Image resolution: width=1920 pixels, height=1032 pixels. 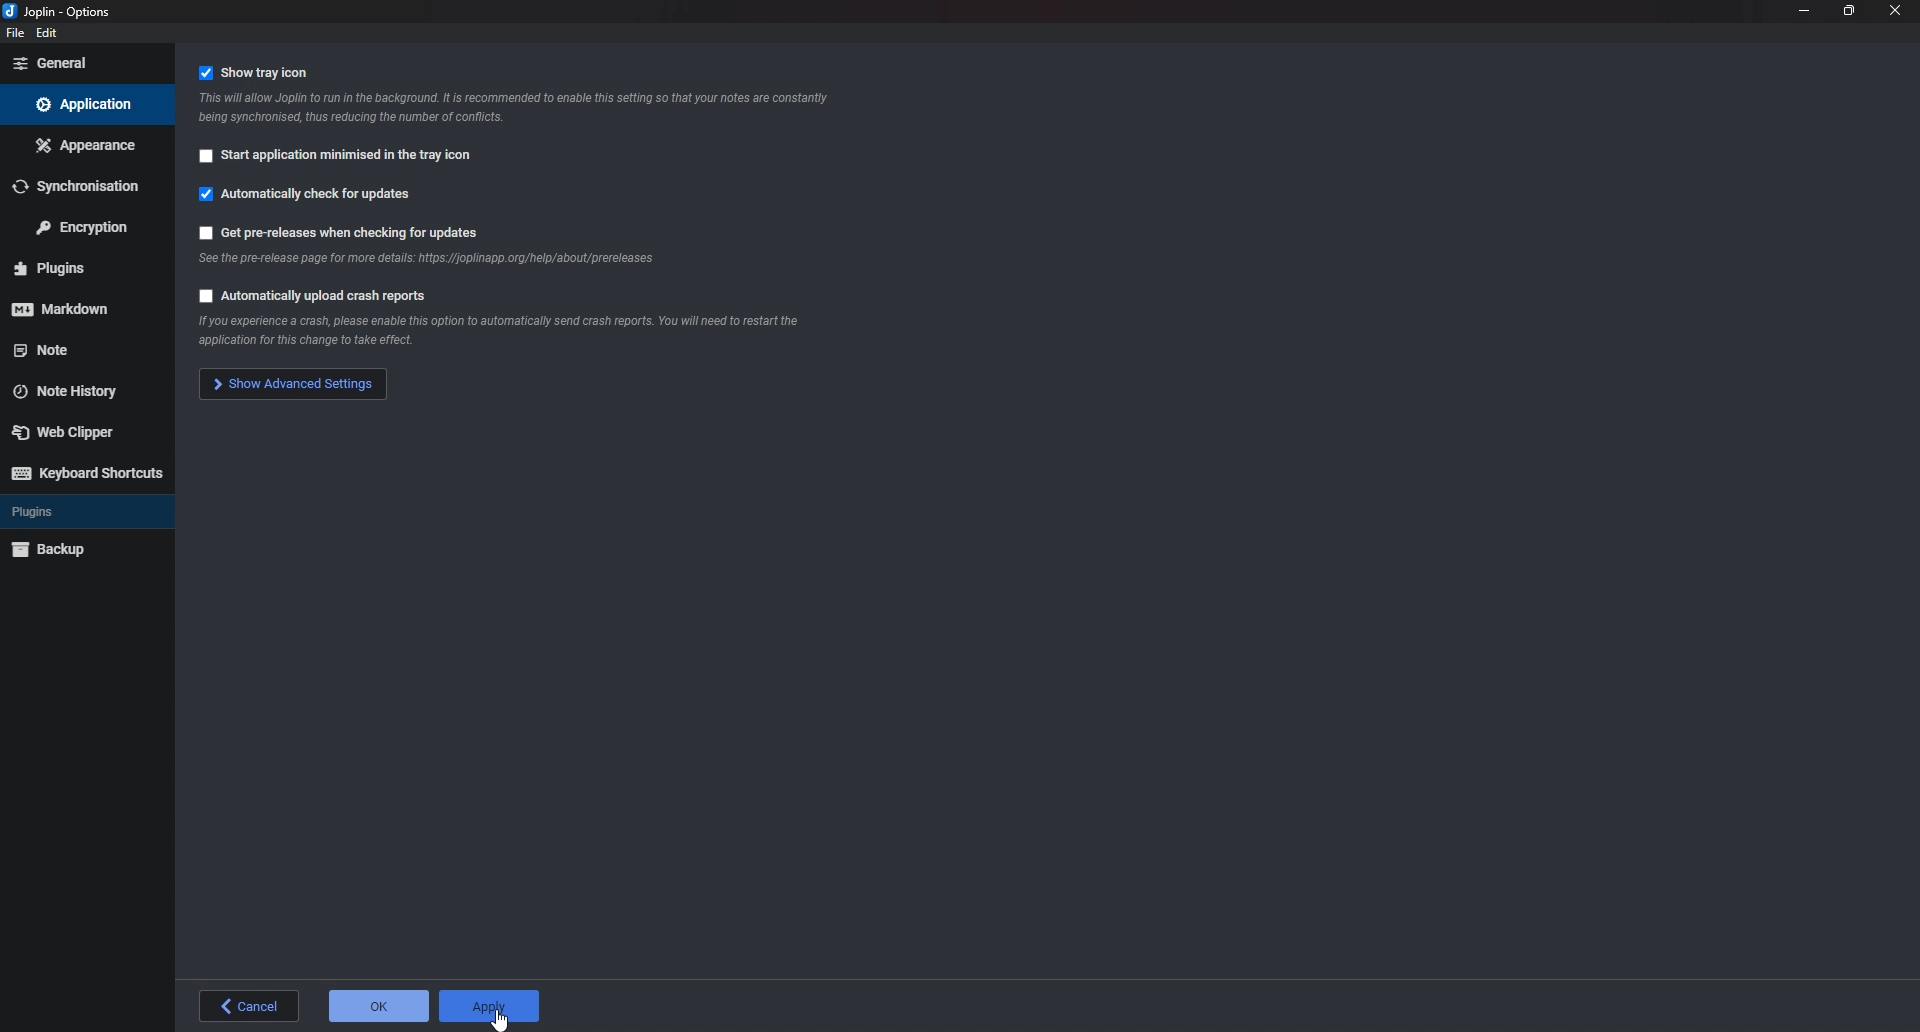 What do you see at coordinates (81, 226) in the screenshot?
I see `Encryption` at bounding box center [81, 226].